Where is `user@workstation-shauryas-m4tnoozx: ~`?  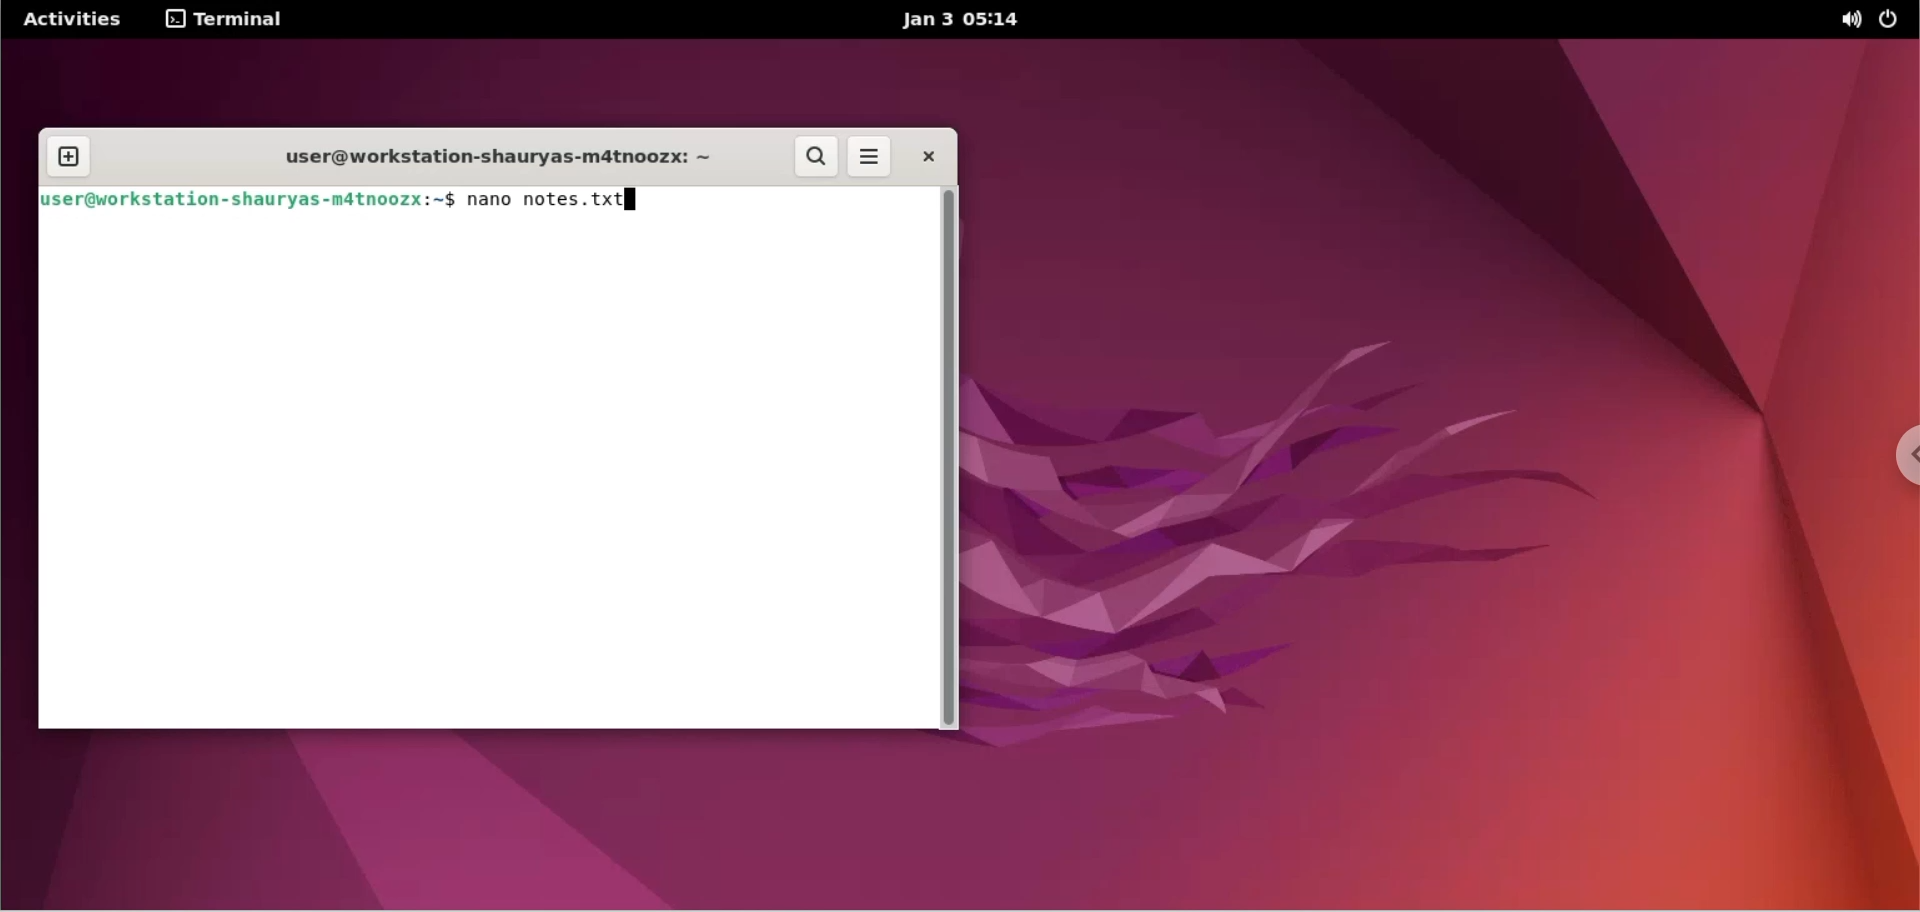 user@workstation-shauryas-m4tnoozx: ~ is located at coordinates (483, 157).